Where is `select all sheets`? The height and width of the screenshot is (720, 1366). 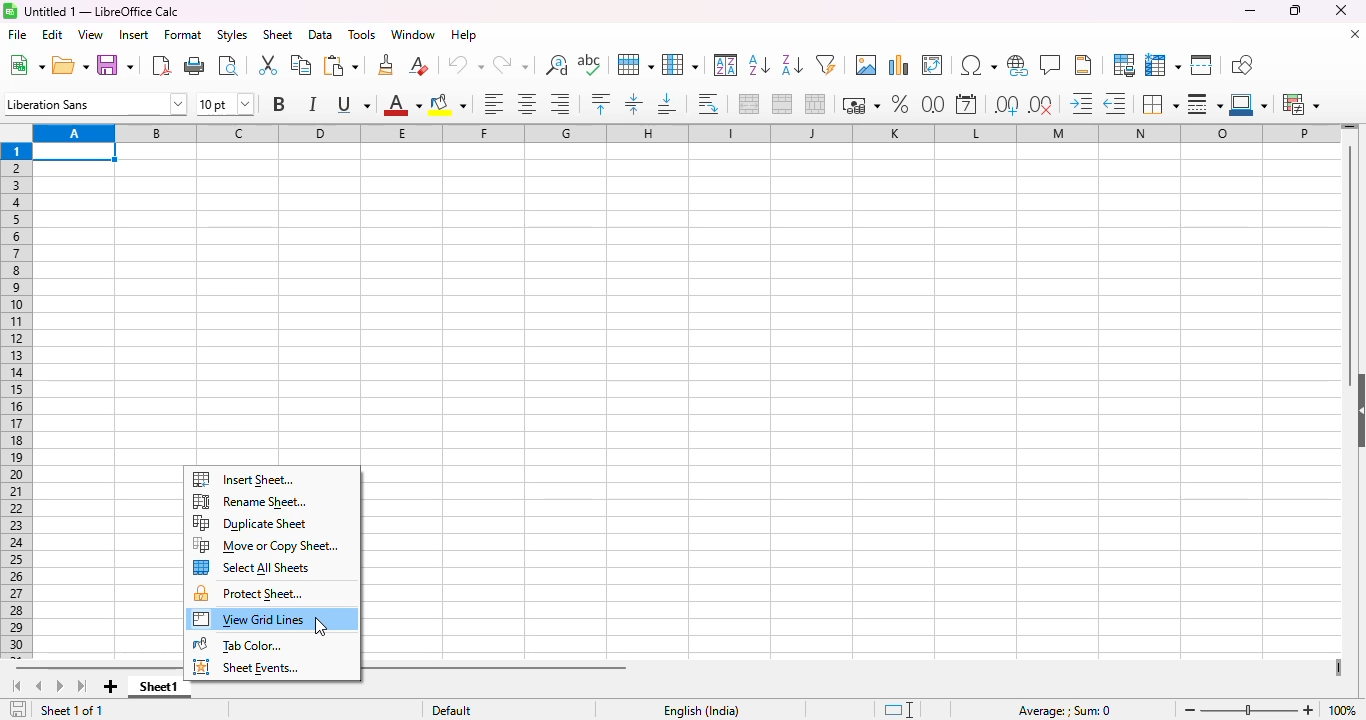
select all sheets is located at coordinates (253, 567).